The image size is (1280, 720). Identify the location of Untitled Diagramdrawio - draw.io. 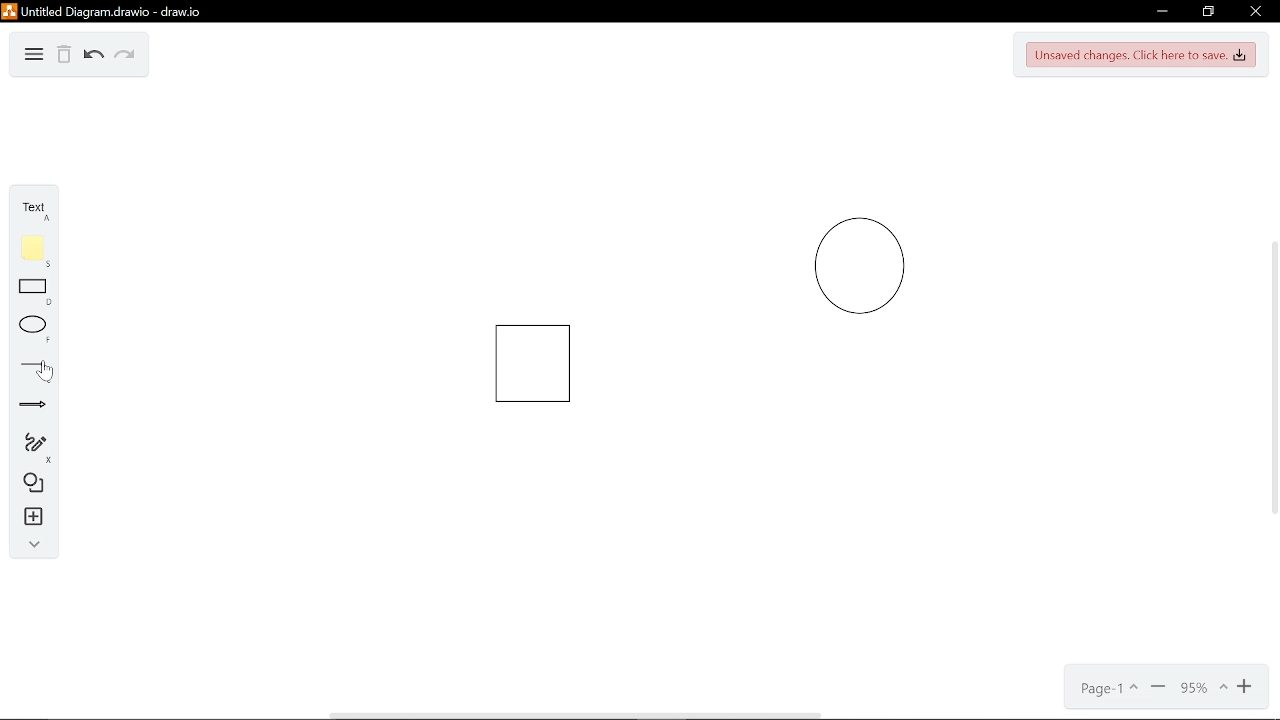
(104, 11).